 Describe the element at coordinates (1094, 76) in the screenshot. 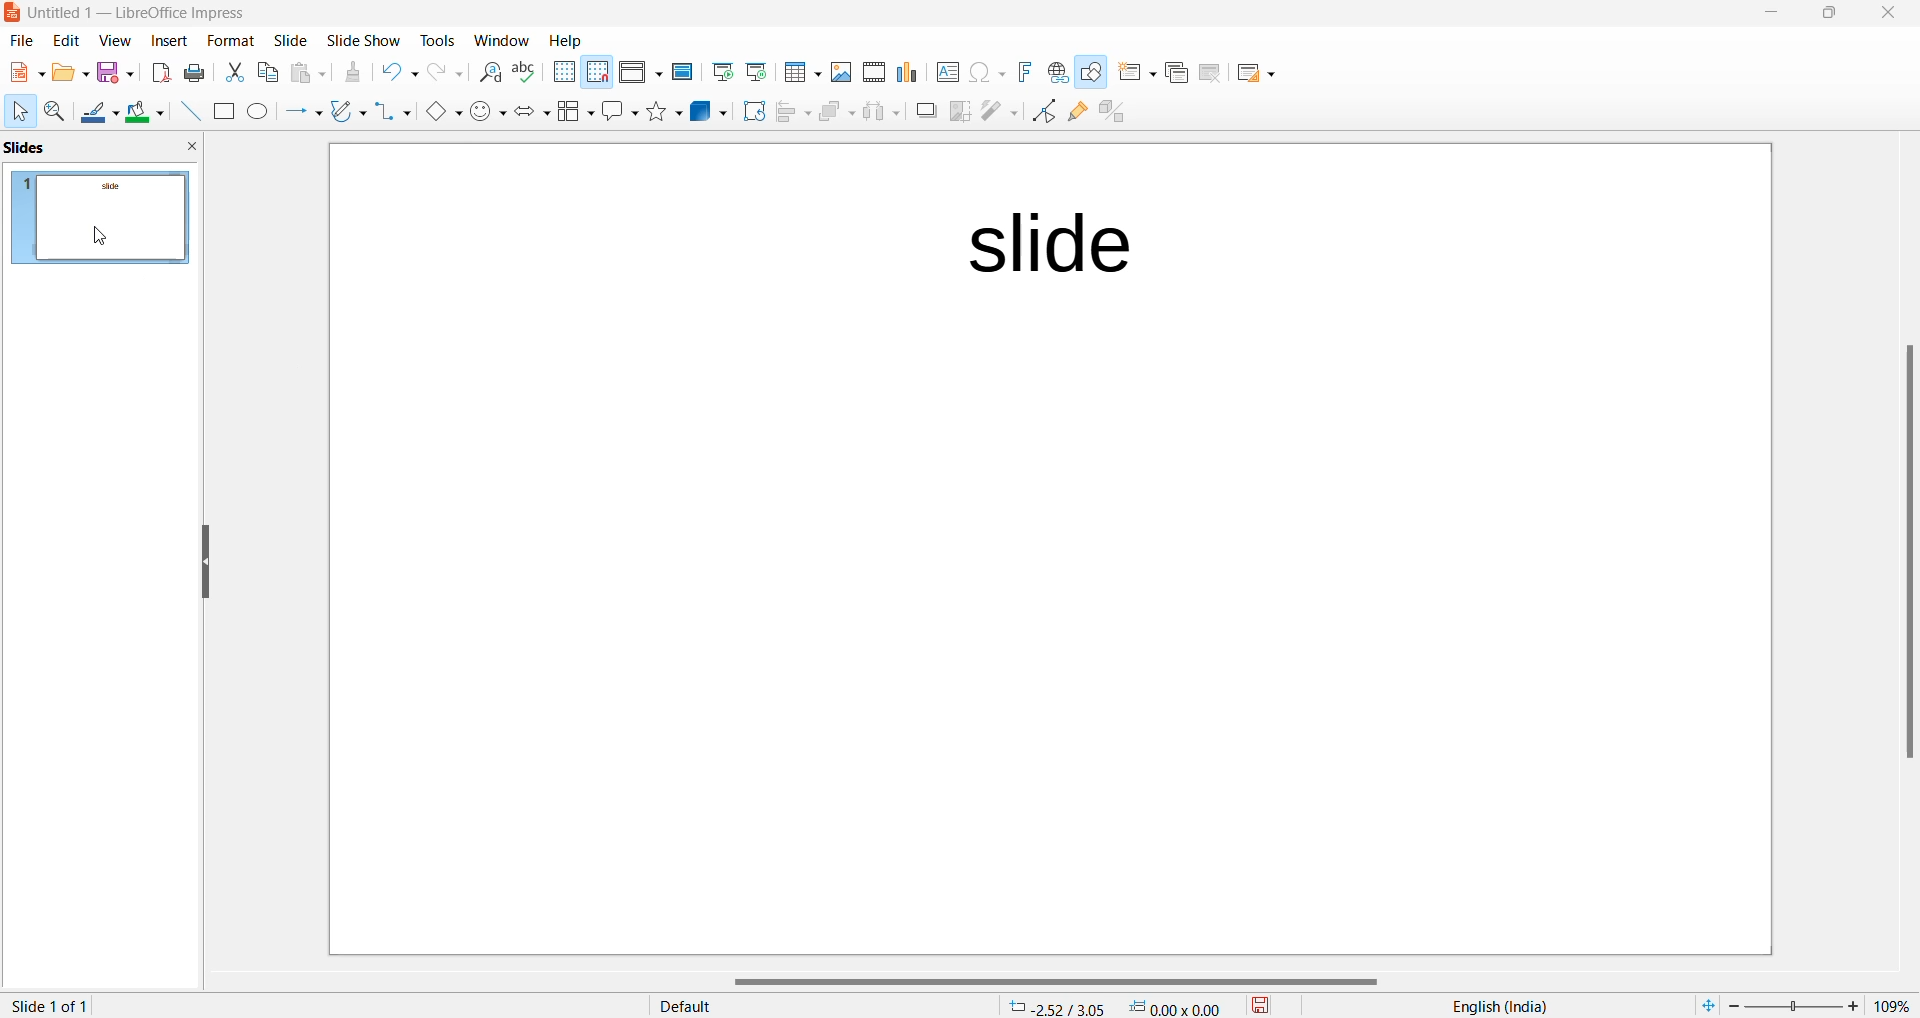

I see `show draw functions` at that location.